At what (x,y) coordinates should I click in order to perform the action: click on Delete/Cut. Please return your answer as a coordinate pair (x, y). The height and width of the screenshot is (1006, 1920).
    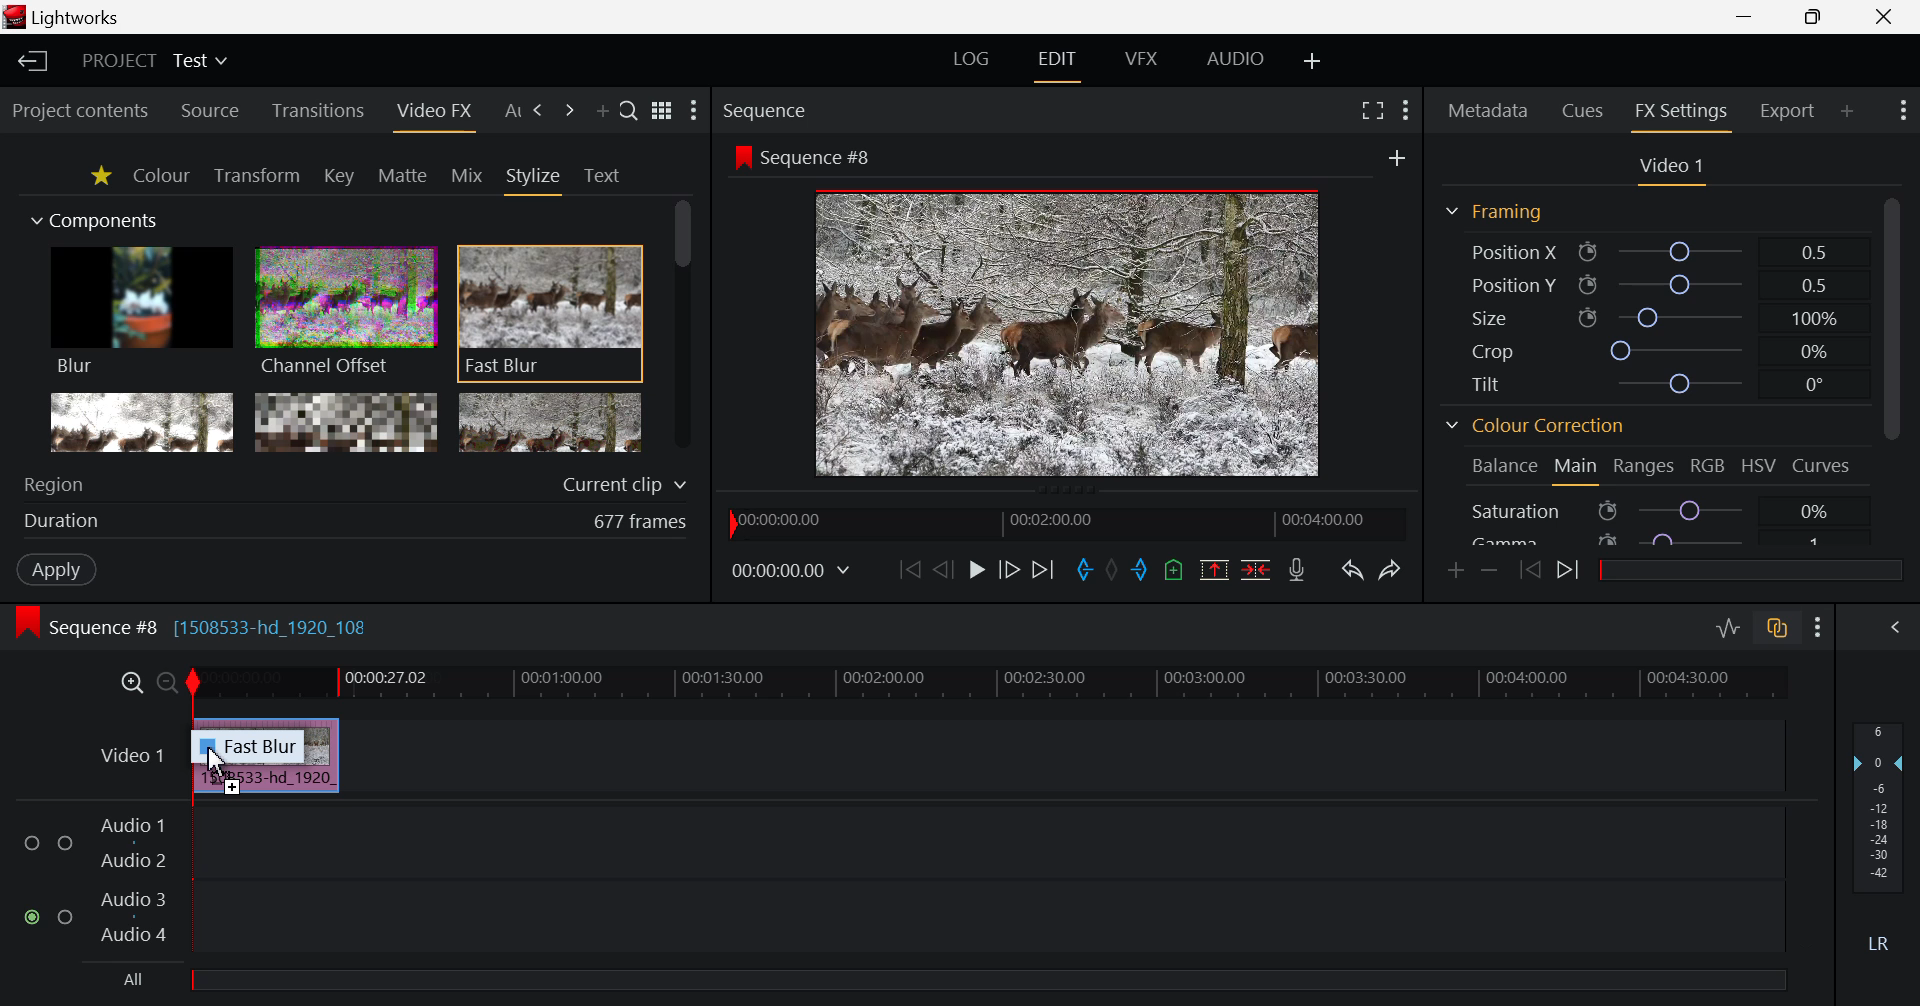
    Looking at the image, I should click on (1258, 570).